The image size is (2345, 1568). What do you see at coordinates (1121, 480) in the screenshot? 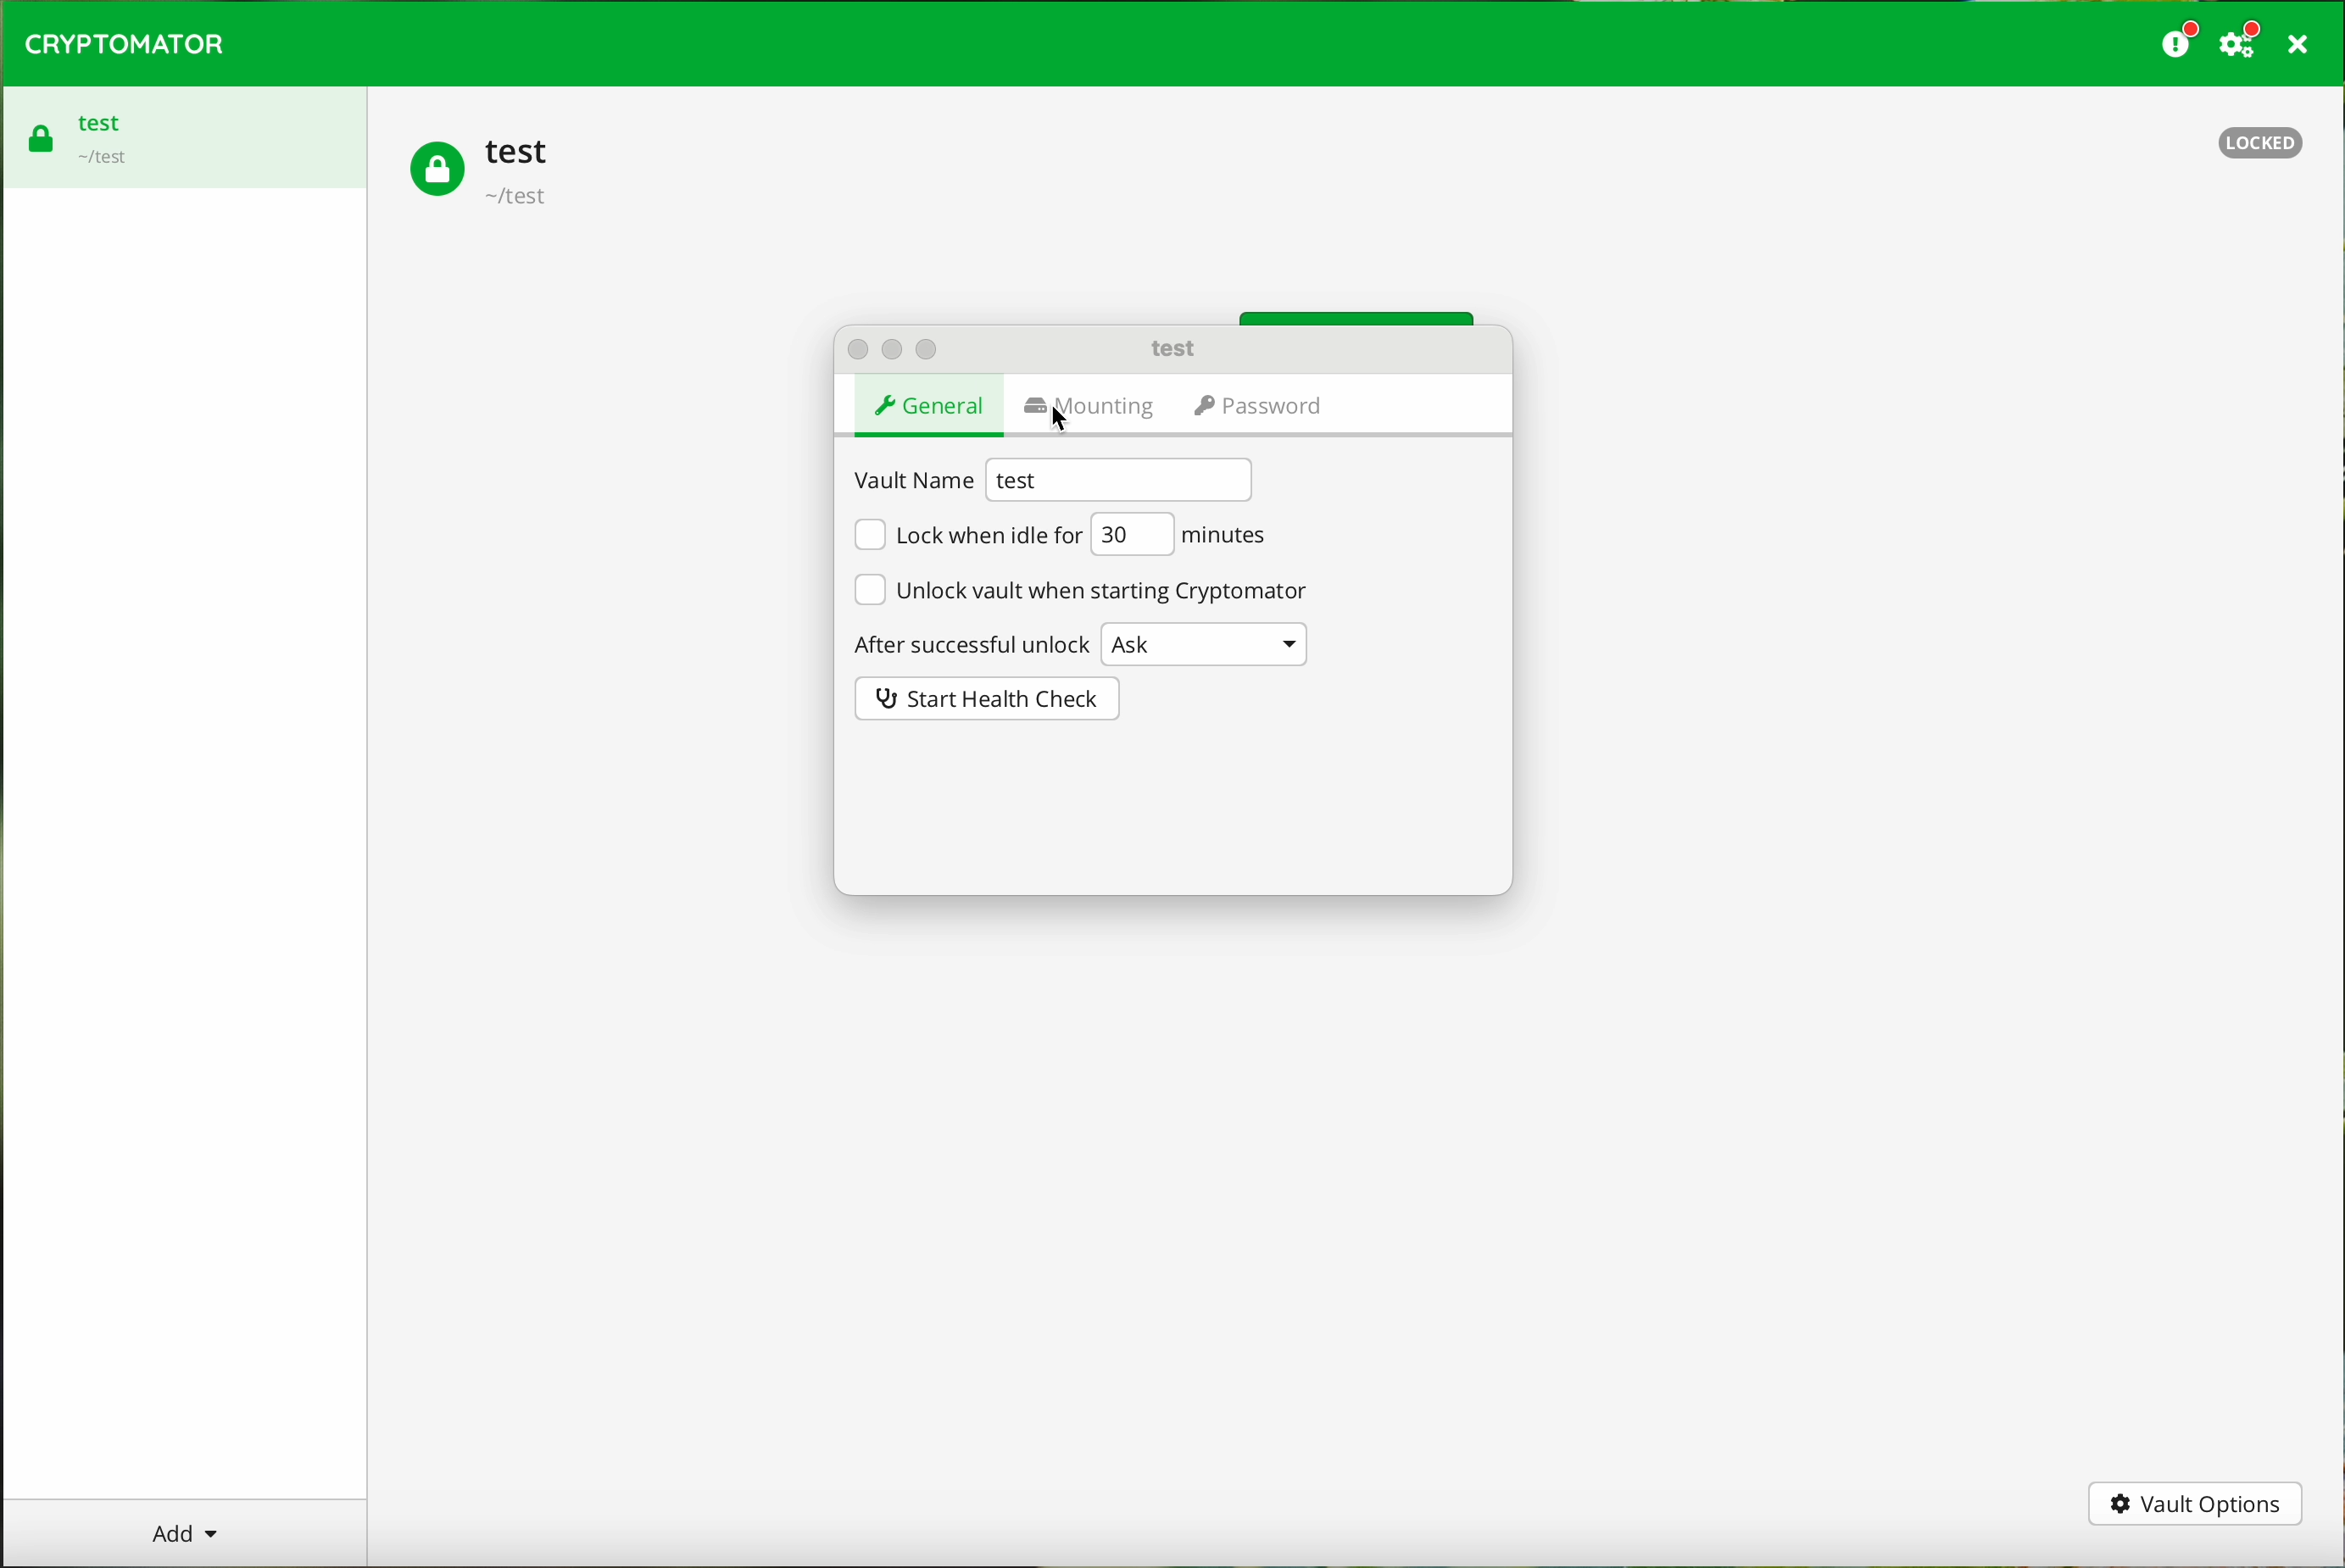
I see `test` at bounding box center [1121, 480].